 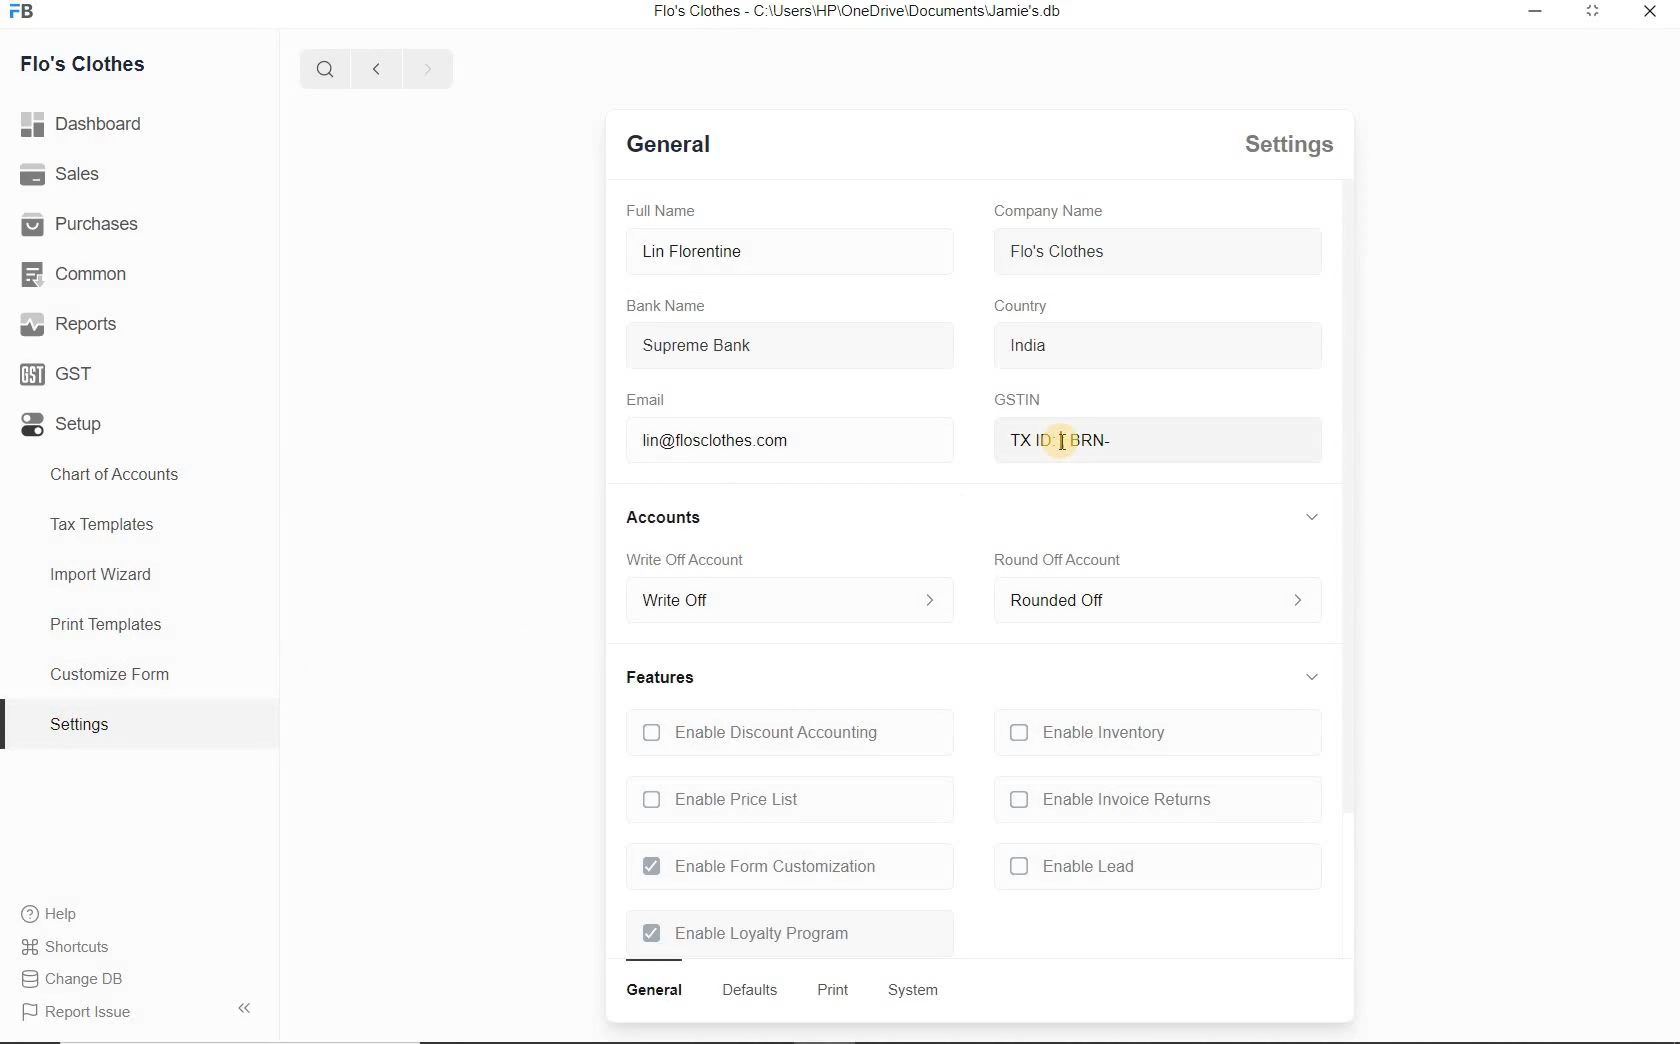 I want to click on Purchases, so click(x=90, y=225).